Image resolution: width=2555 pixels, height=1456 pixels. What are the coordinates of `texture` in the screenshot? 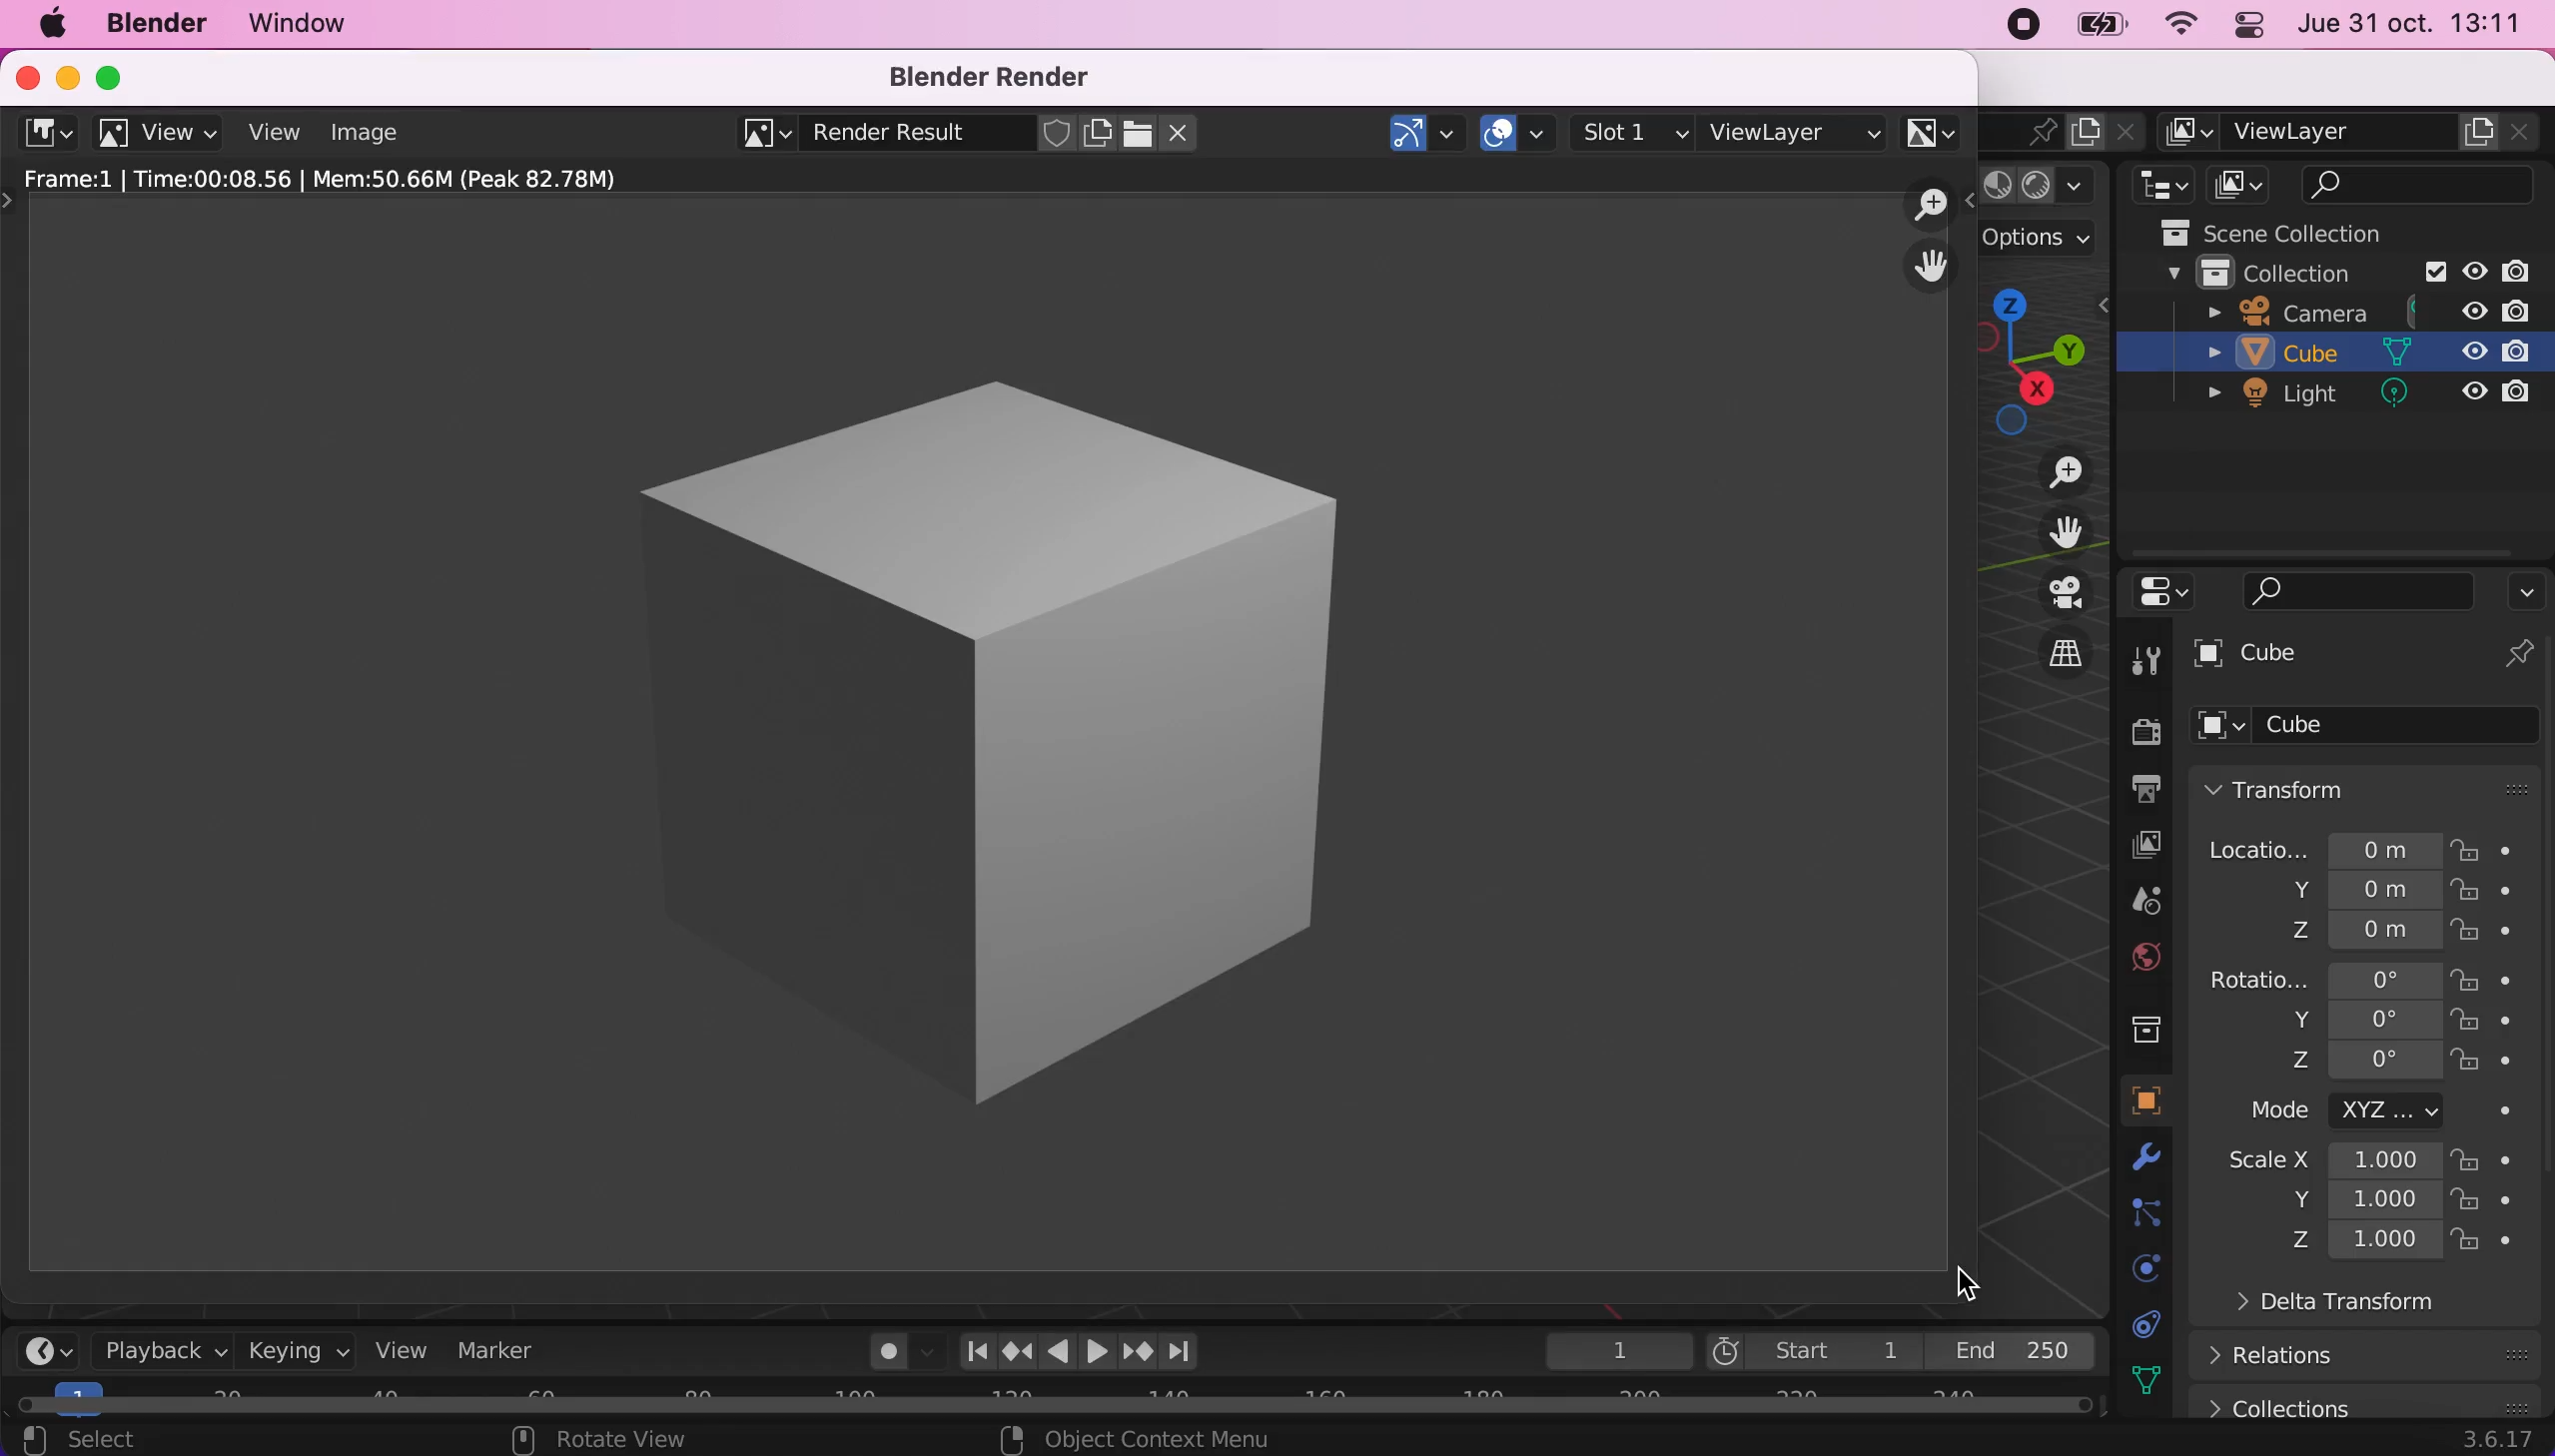 It's located at (2156, 1380).